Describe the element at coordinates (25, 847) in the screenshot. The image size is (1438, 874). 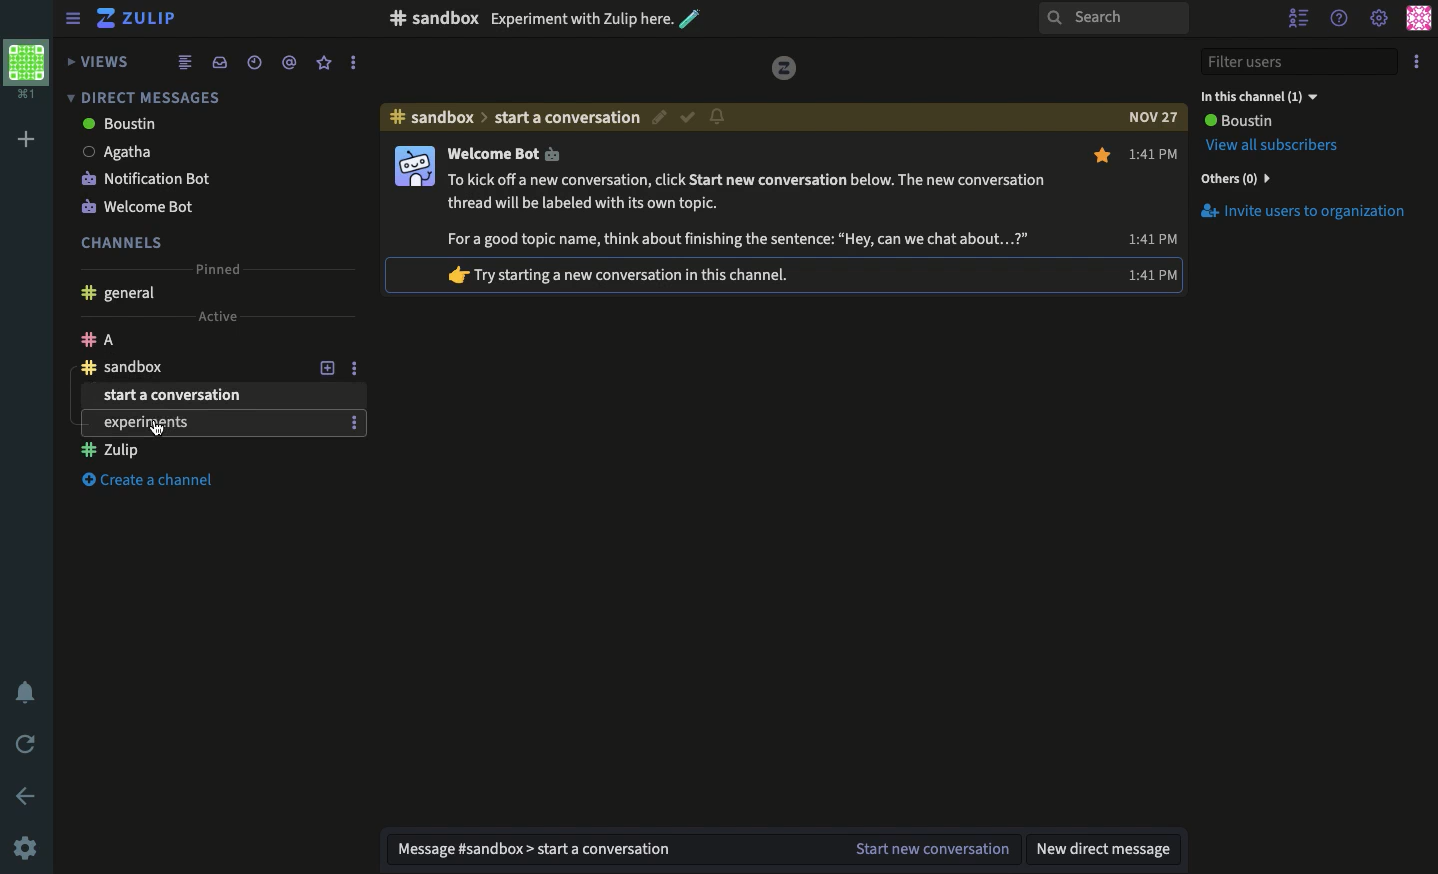
I see `Settings` at that location.